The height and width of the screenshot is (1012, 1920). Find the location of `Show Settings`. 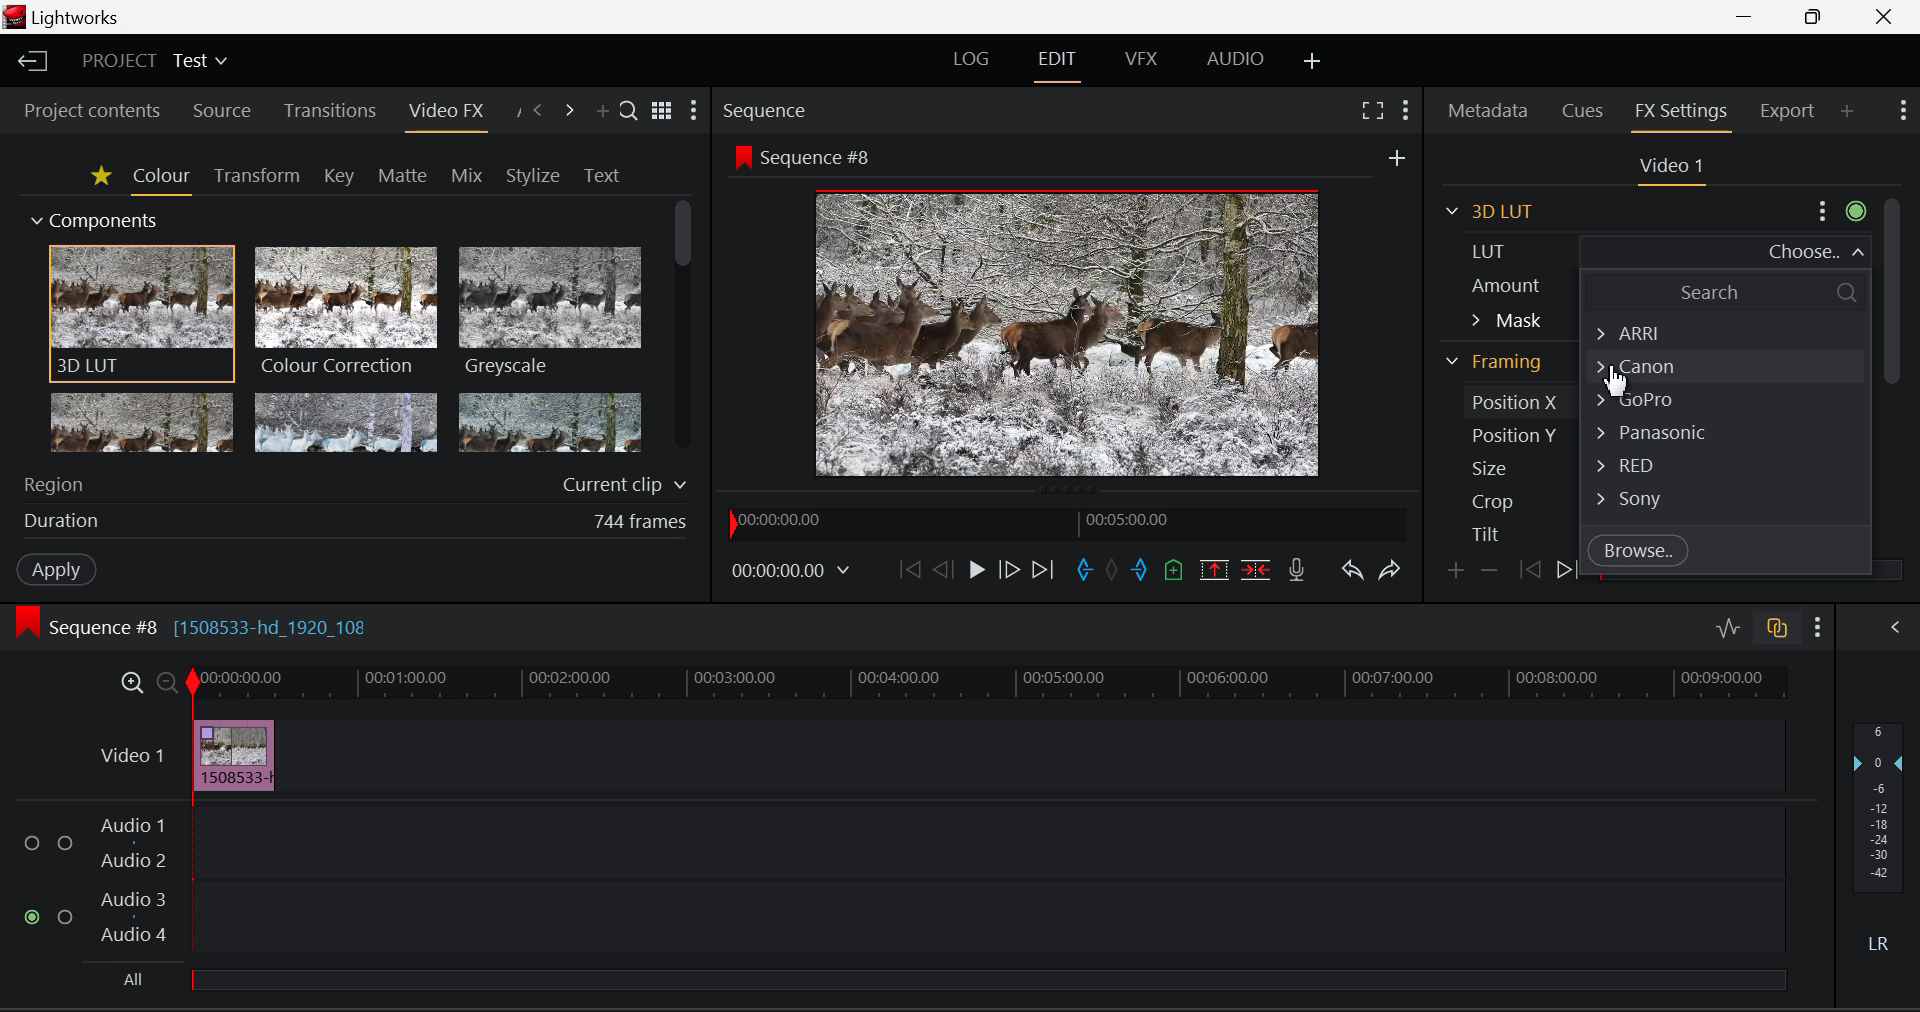

Show Settings is located at coordinates (1817, 627).